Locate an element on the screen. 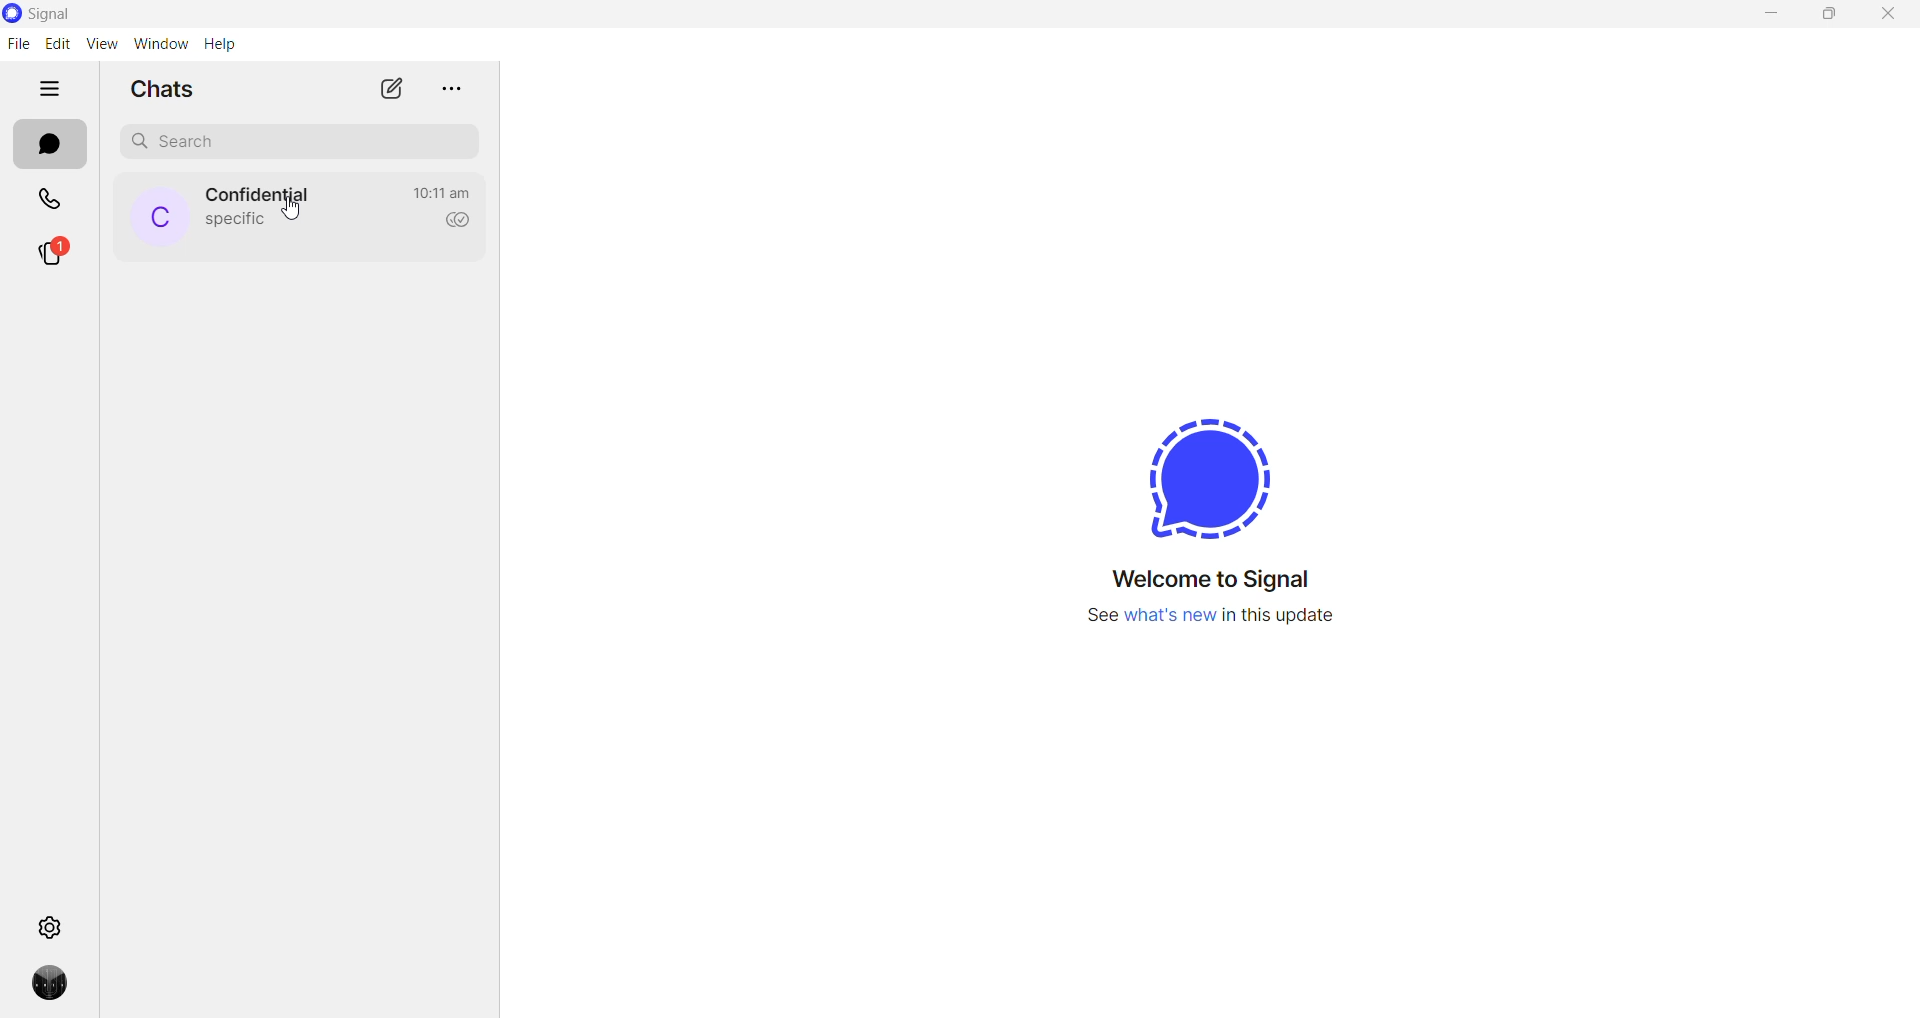 The width and height of the screenshot is (1920, 1018). minimize is located at coordinates (1774, 15).